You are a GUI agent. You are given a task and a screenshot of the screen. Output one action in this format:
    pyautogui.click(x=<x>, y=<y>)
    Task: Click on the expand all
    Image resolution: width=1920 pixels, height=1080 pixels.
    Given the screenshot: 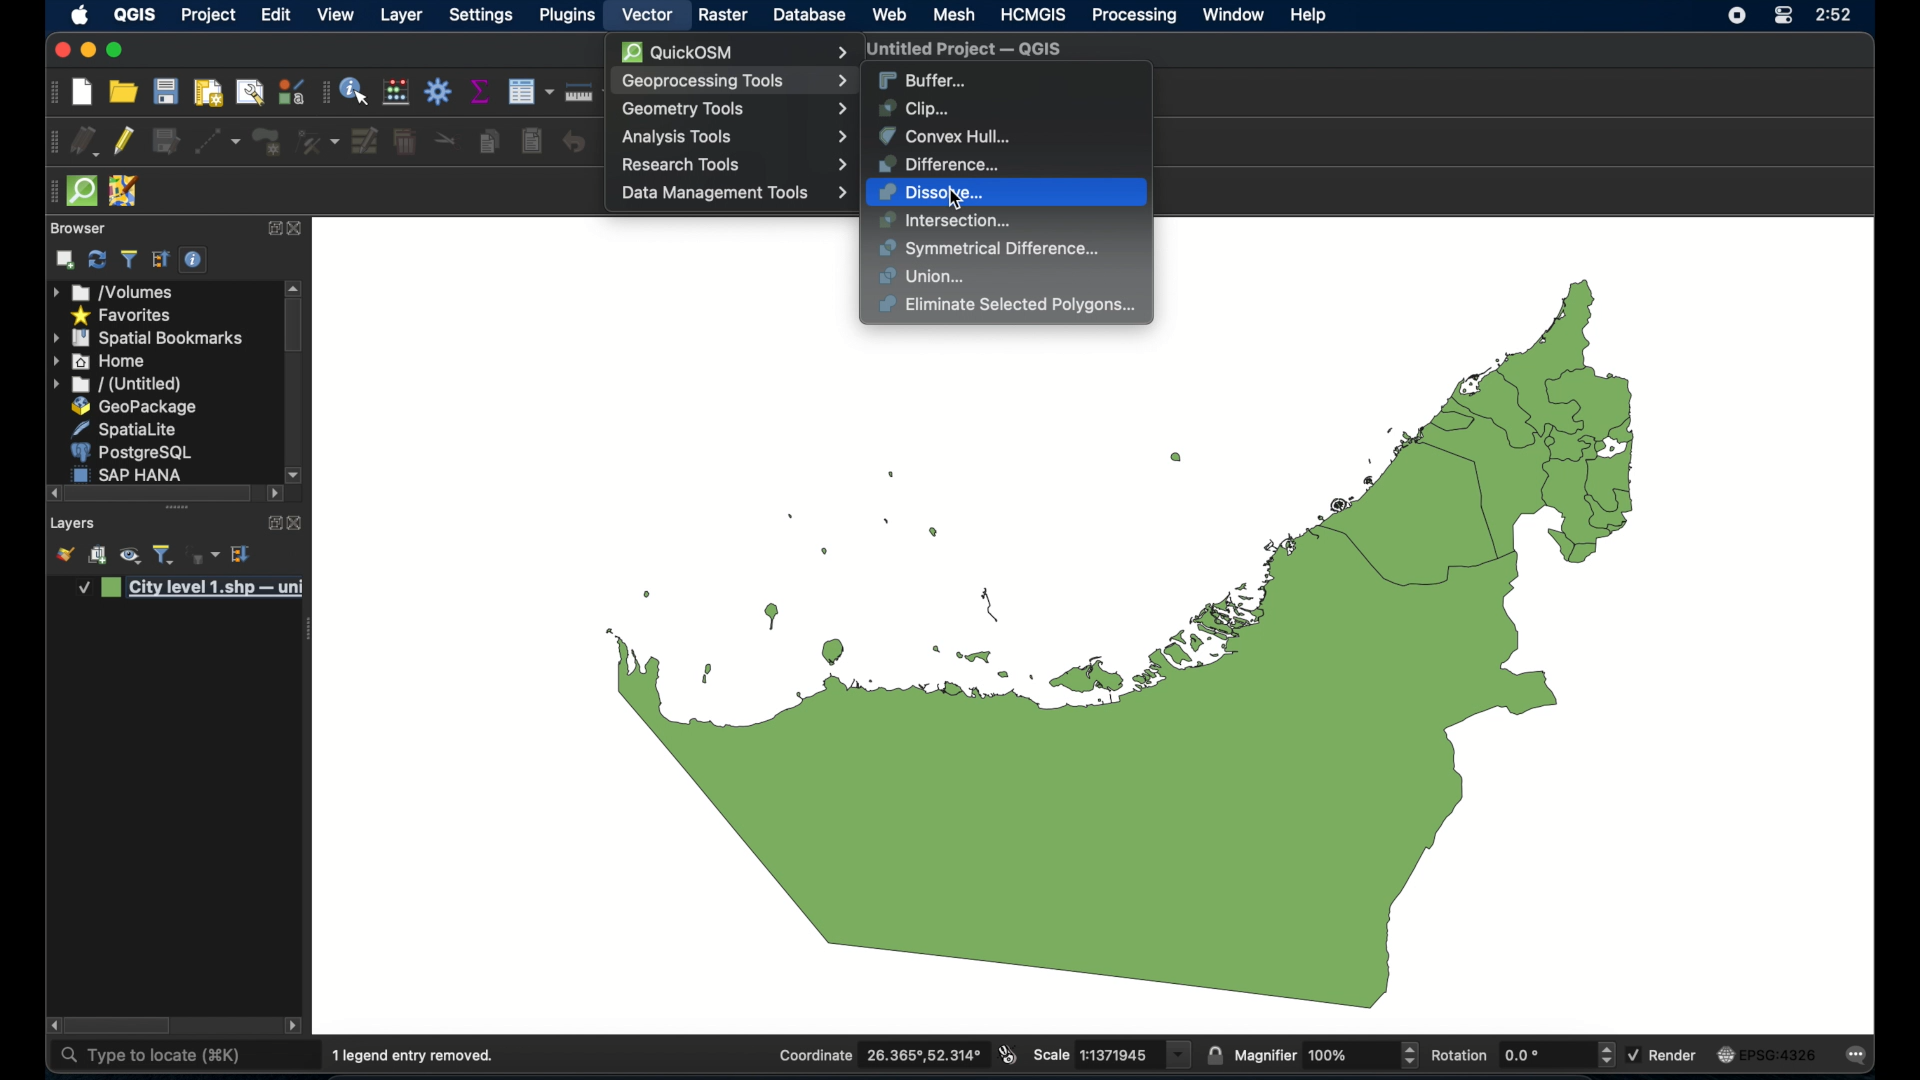 What is the action you would take?
    pyautogui.click(x=161, y=260)
    